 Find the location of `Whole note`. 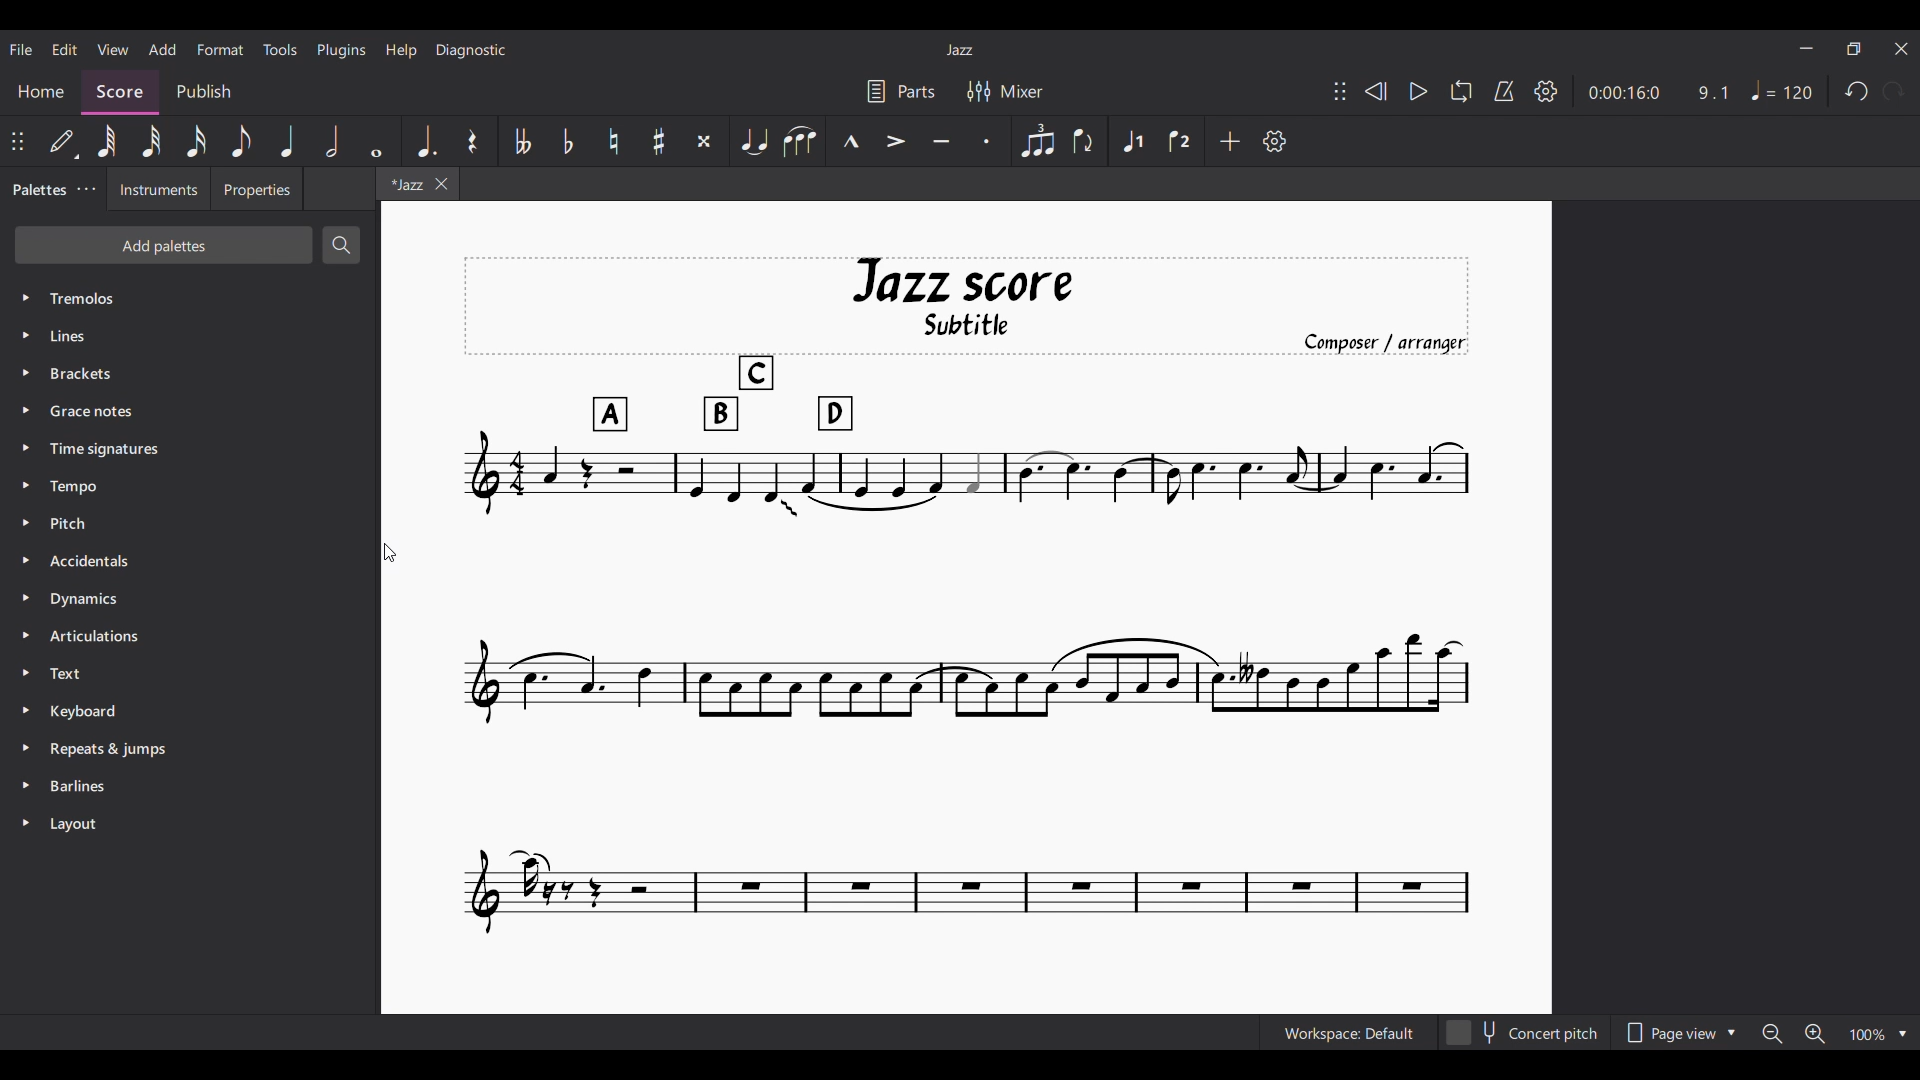

Whole note is located at coordinates (377, 142).